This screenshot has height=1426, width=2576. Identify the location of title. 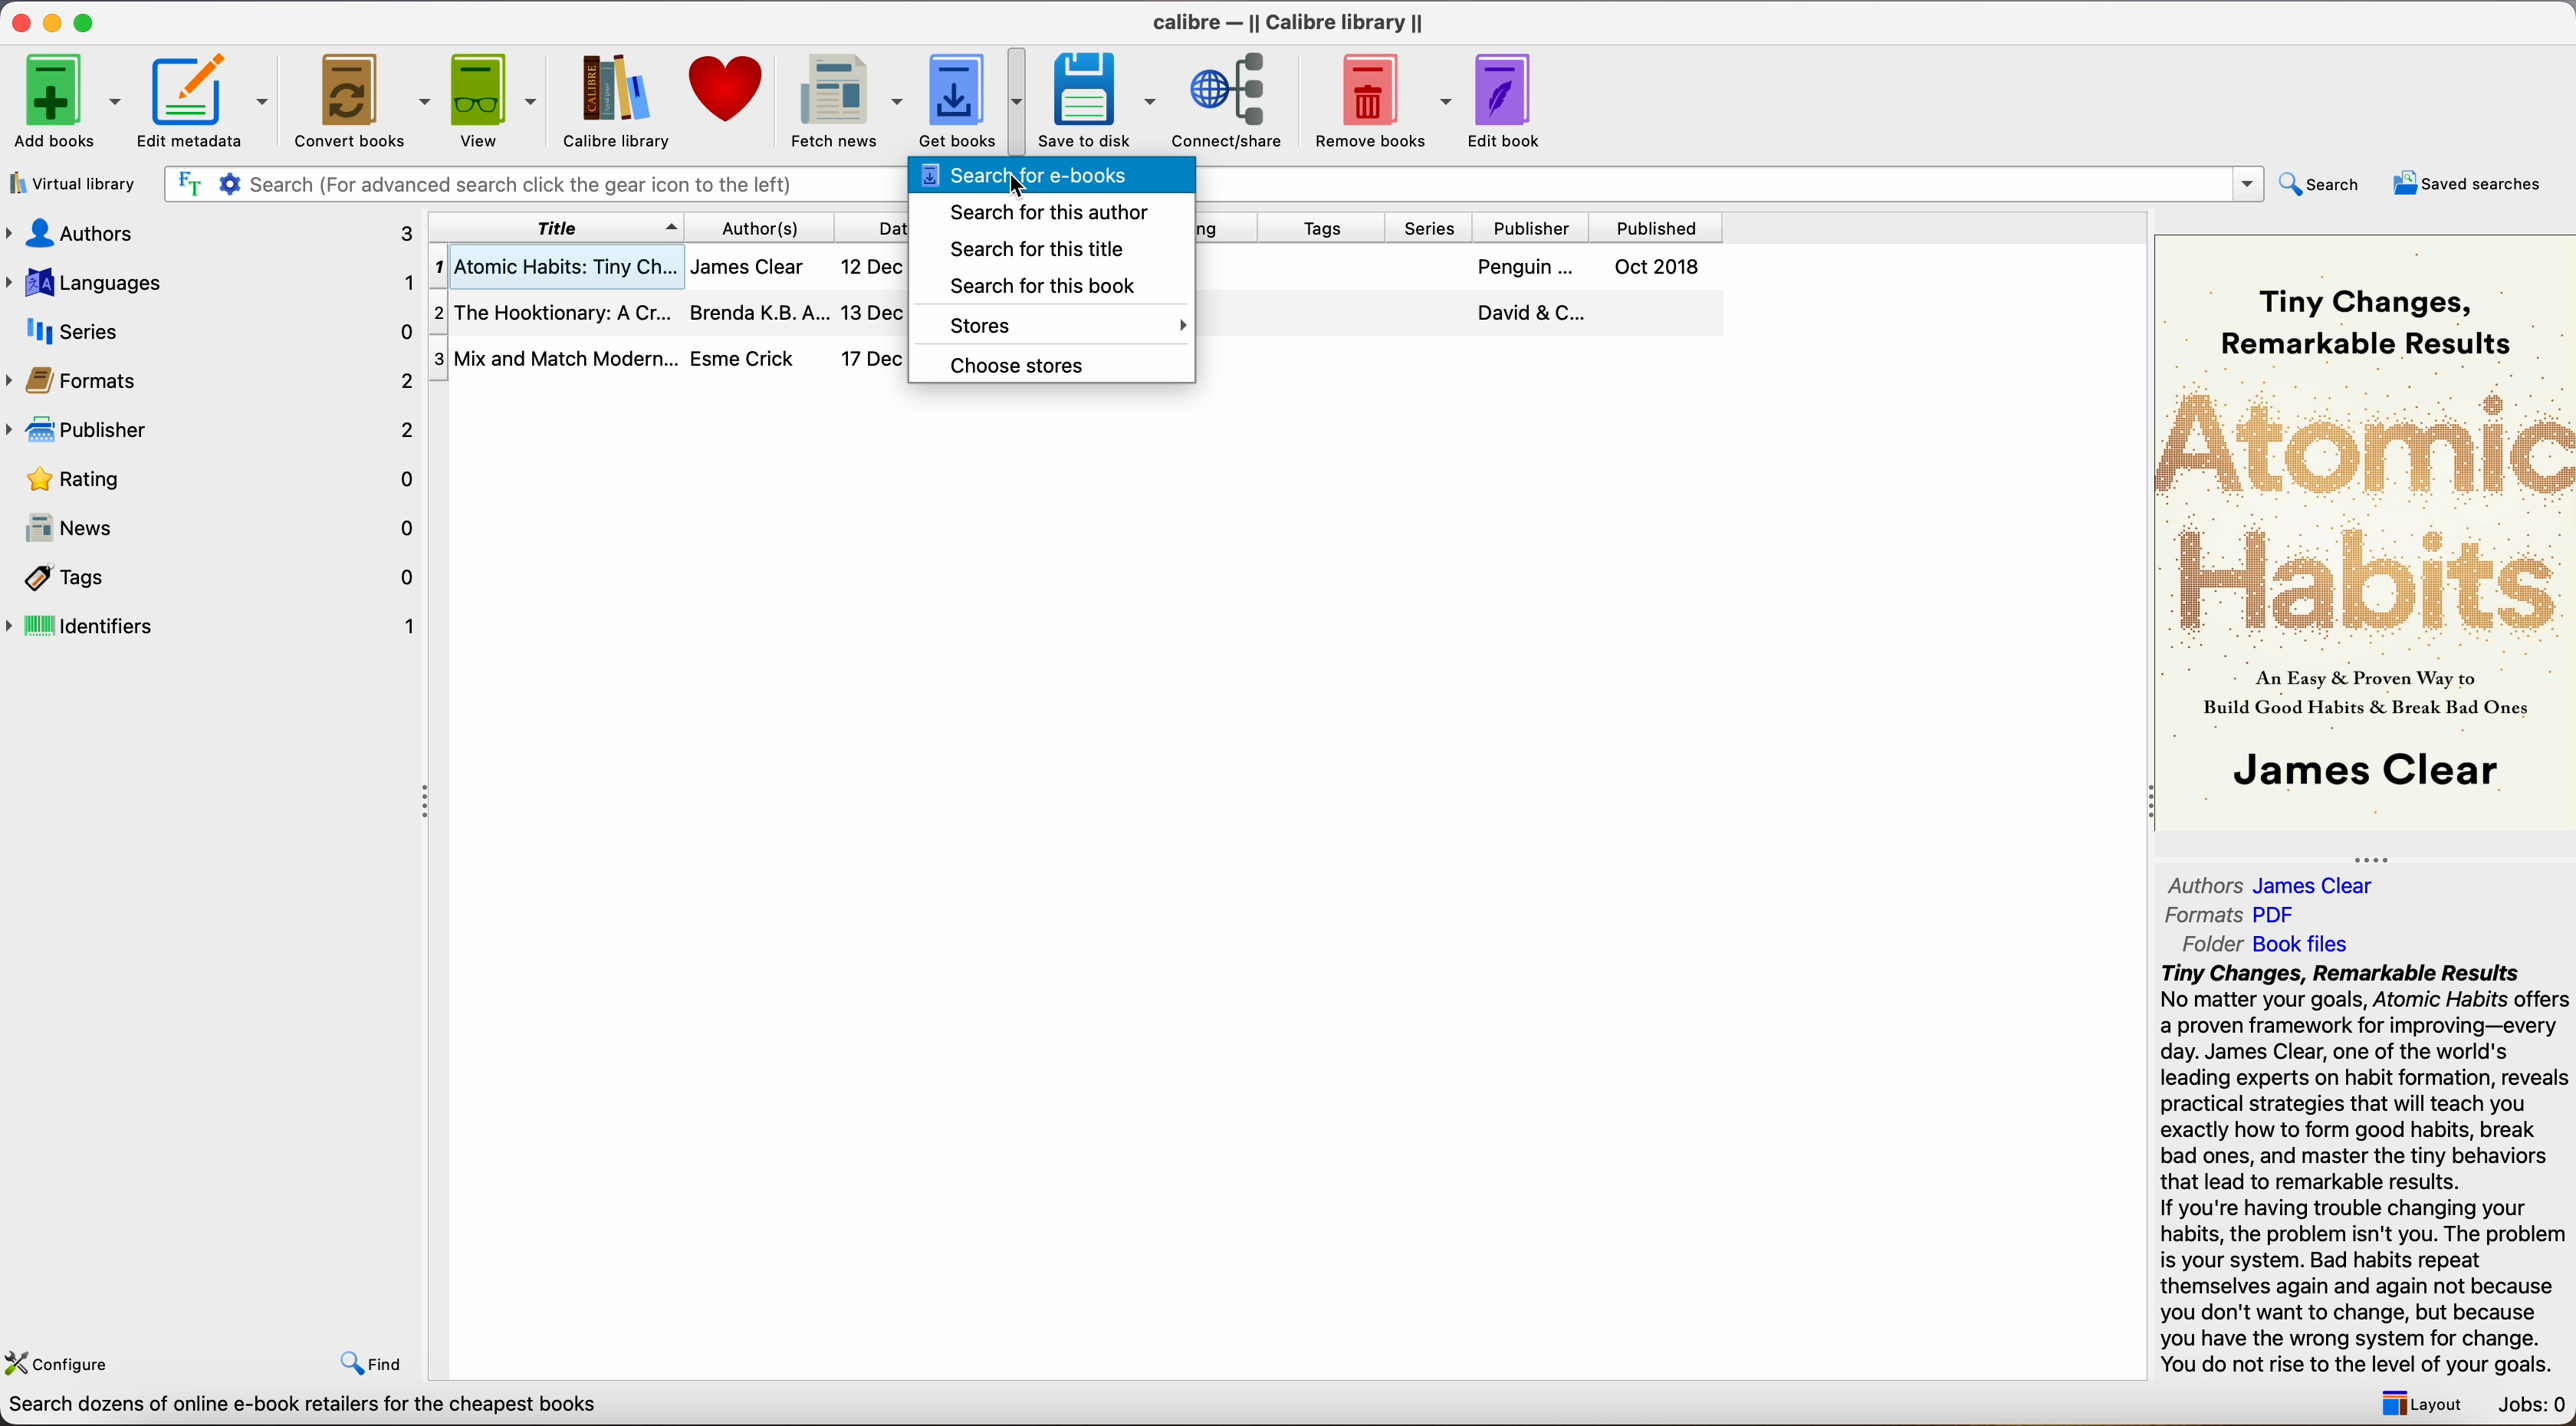
(557, 227).